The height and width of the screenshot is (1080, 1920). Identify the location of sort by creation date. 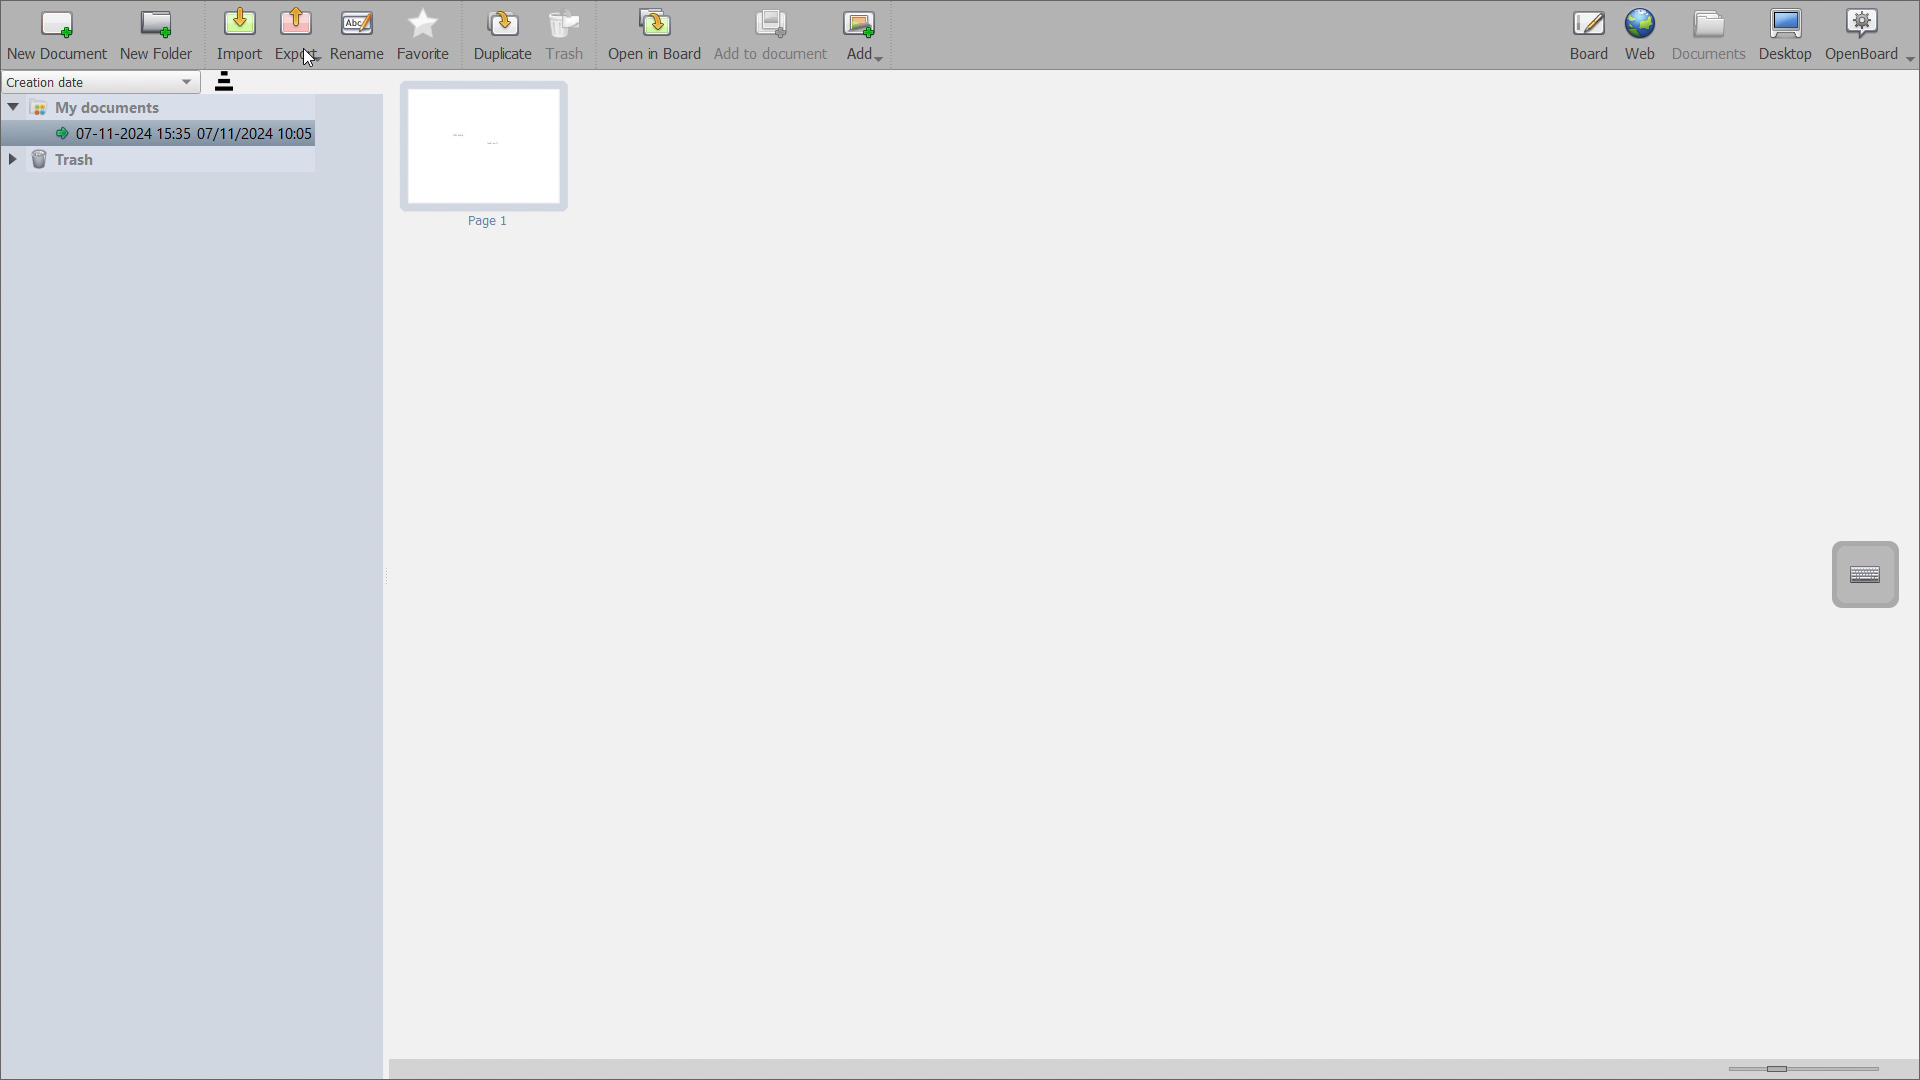
(101, 82).